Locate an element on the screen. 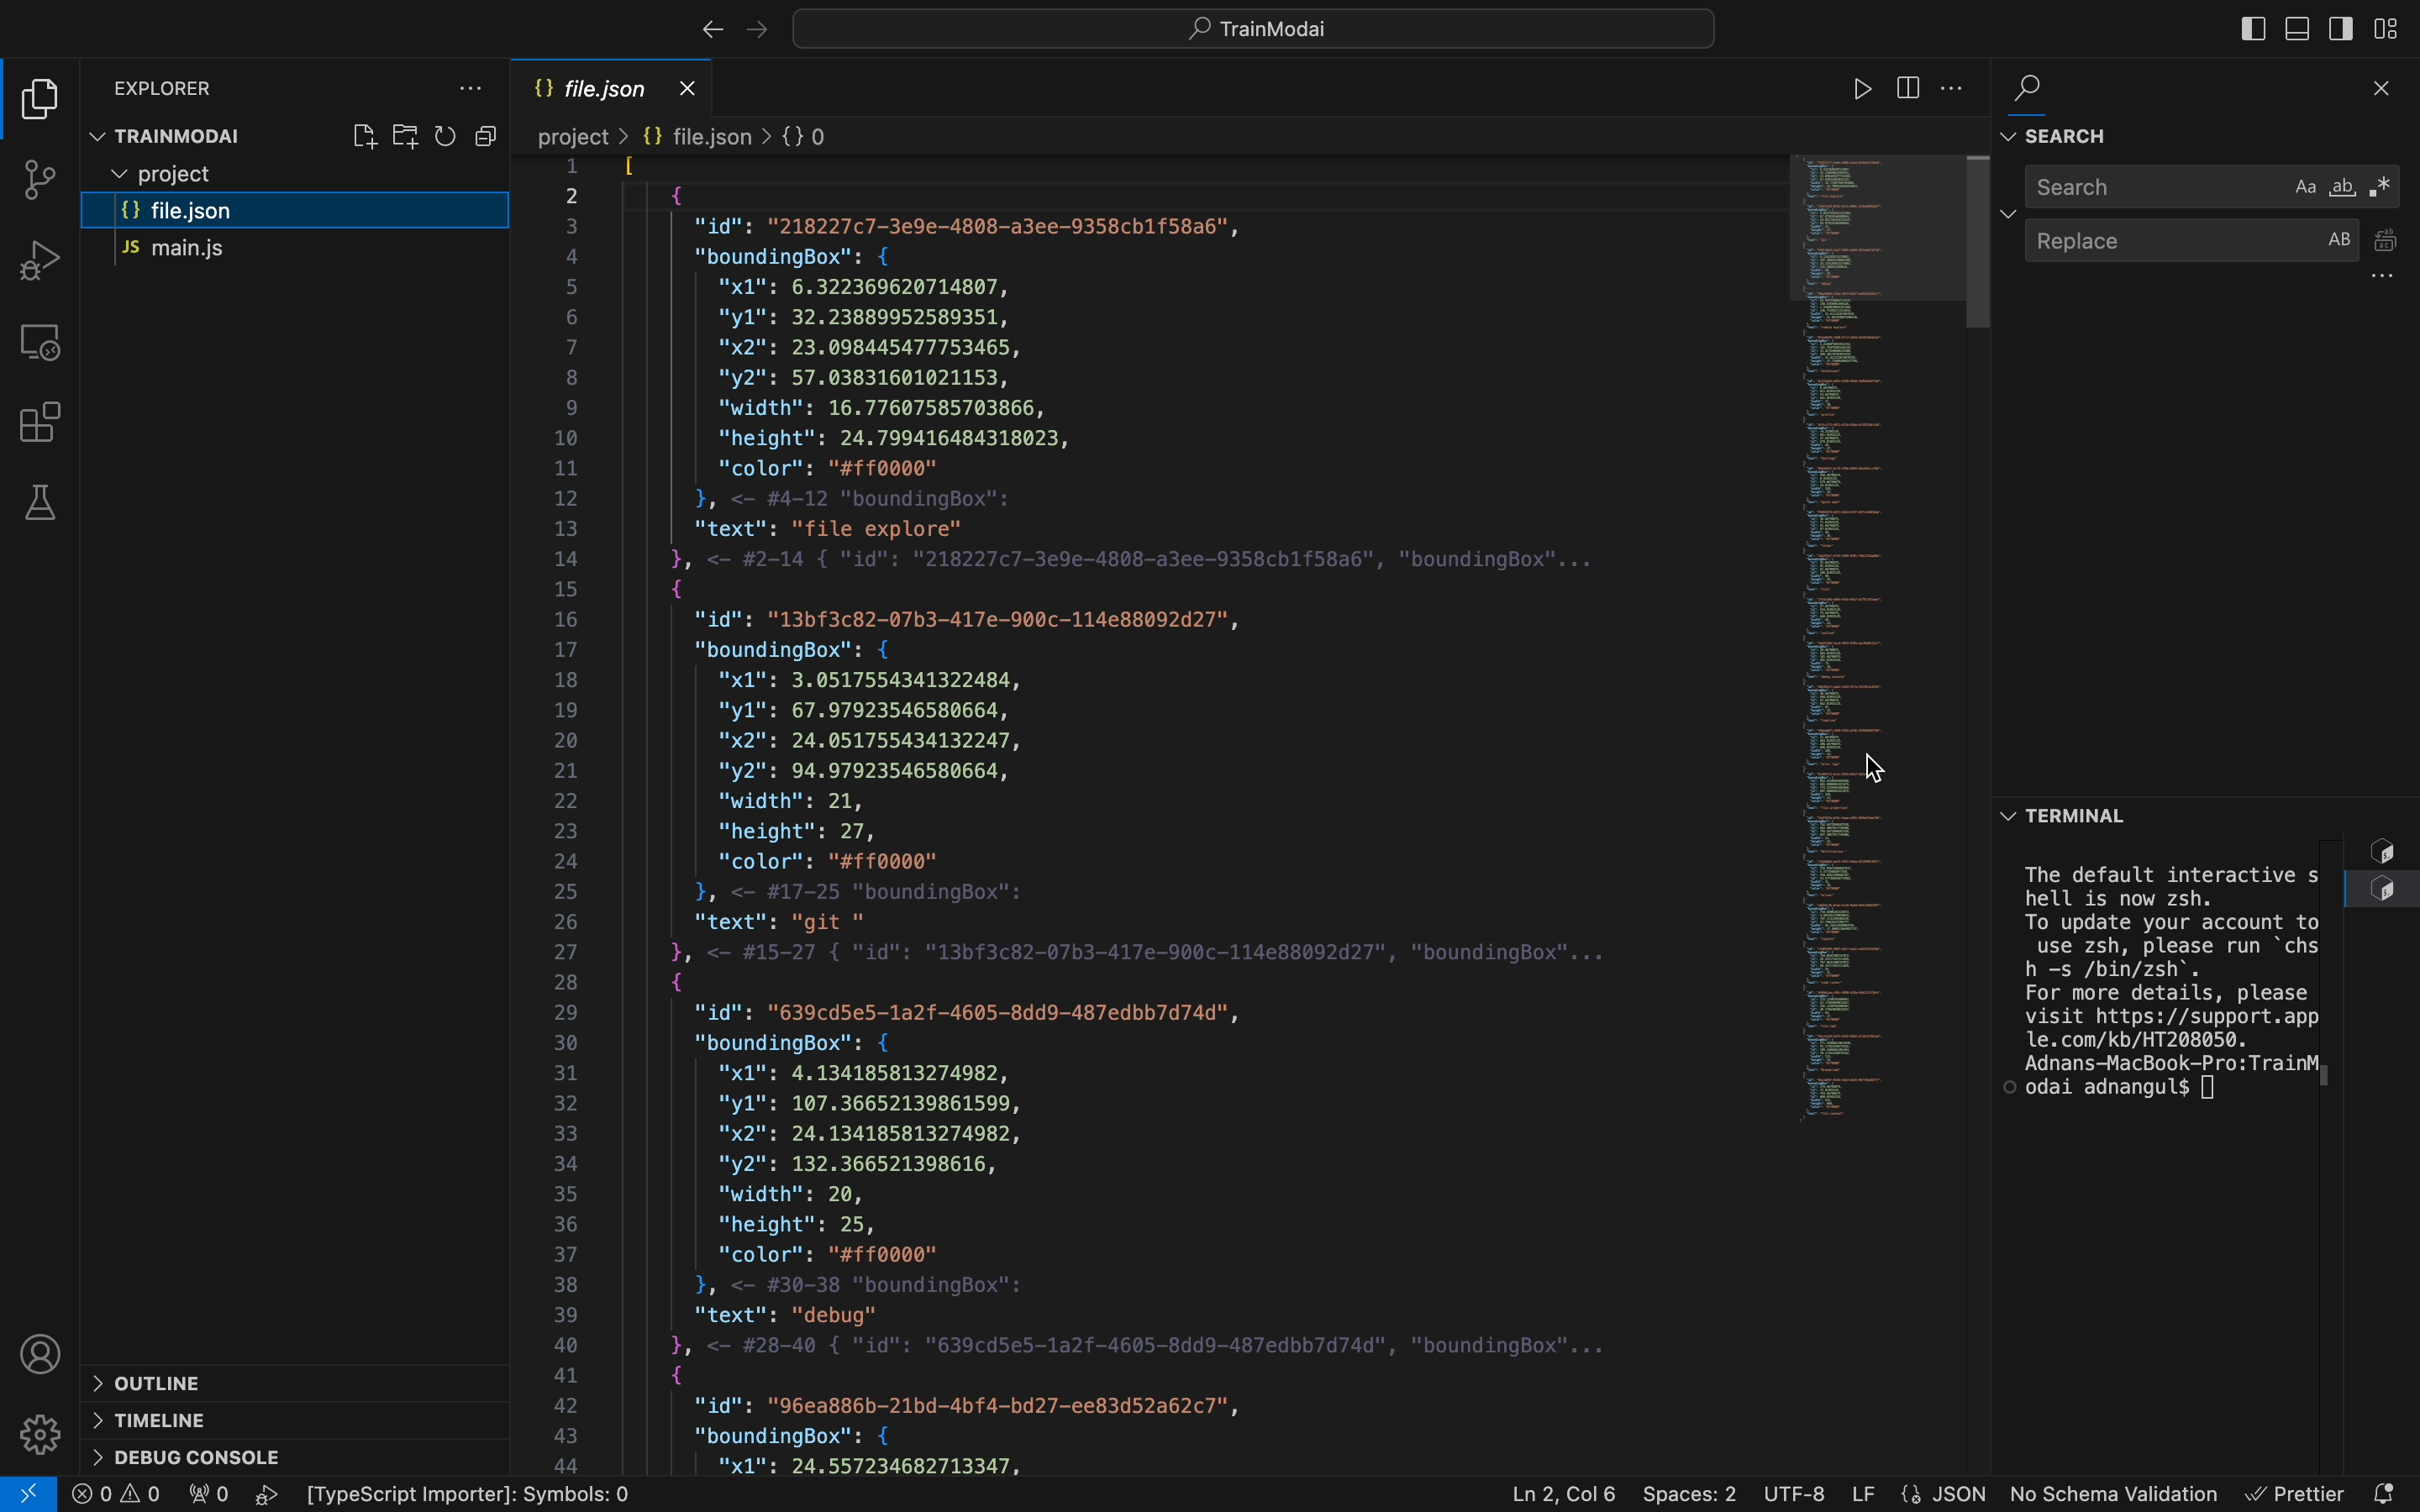  layouts is located at coordinates (2392, 26).